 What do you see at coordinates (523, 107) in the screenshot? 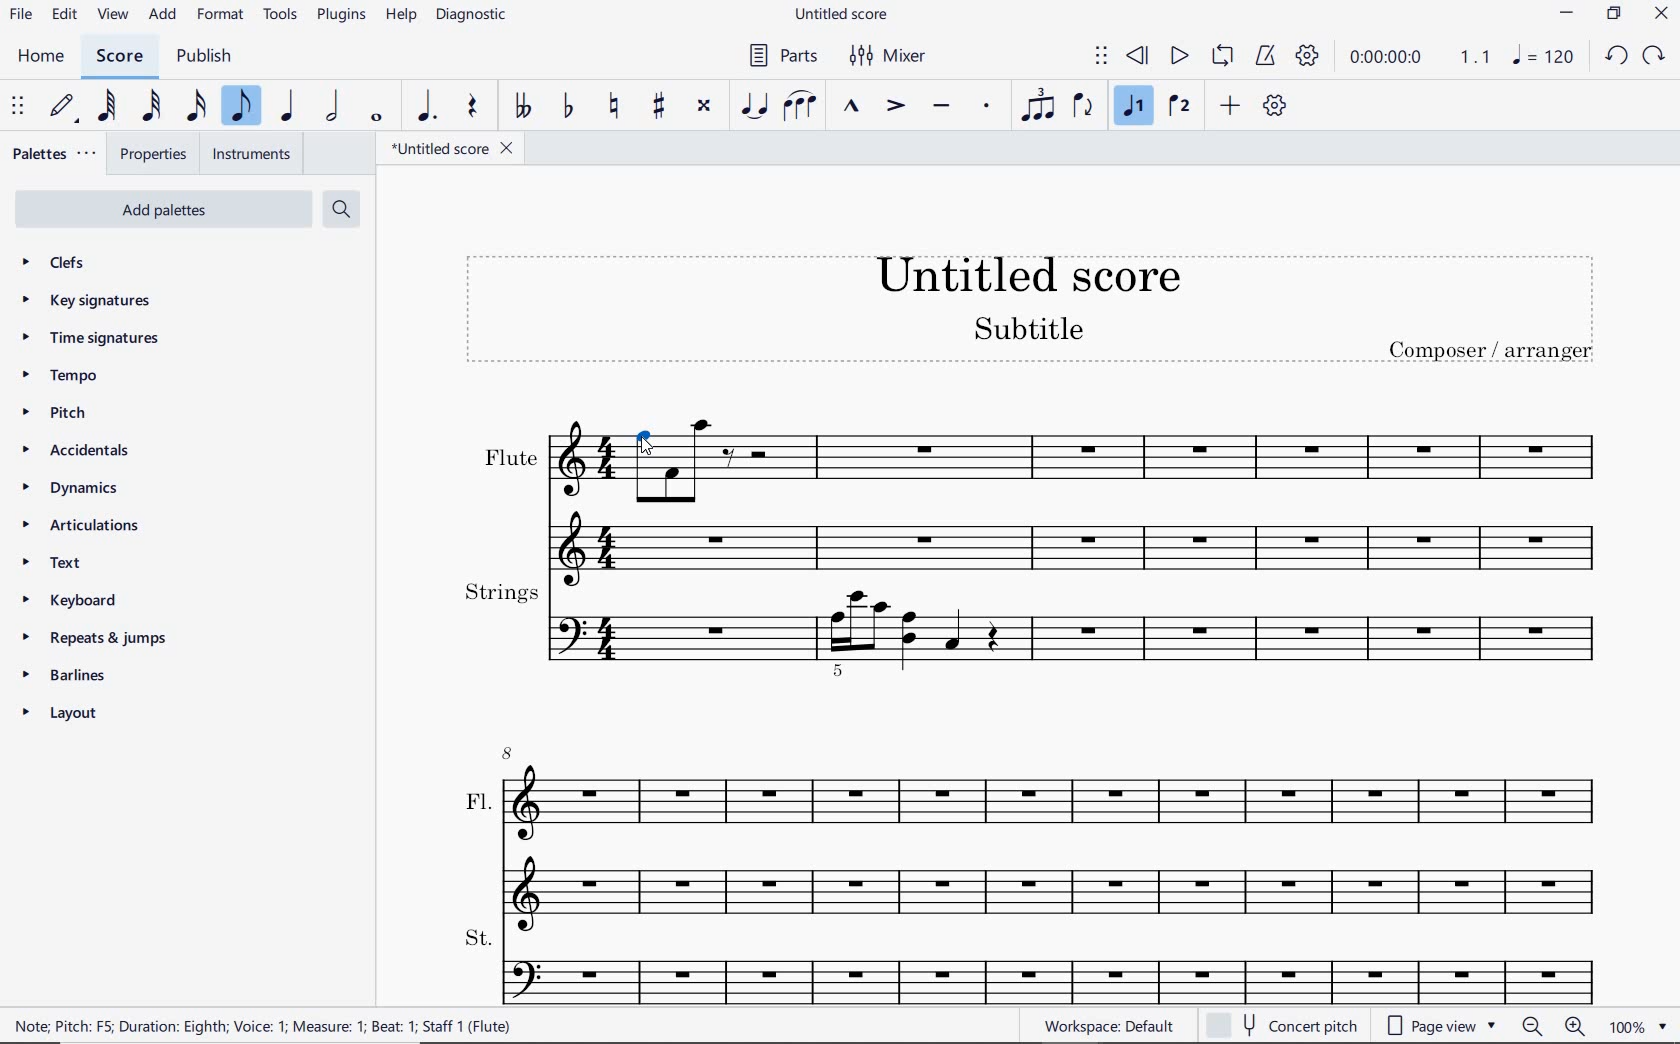
I see `TOGGLE DOUBLE-FLAT` at bounding box center [523, 107].